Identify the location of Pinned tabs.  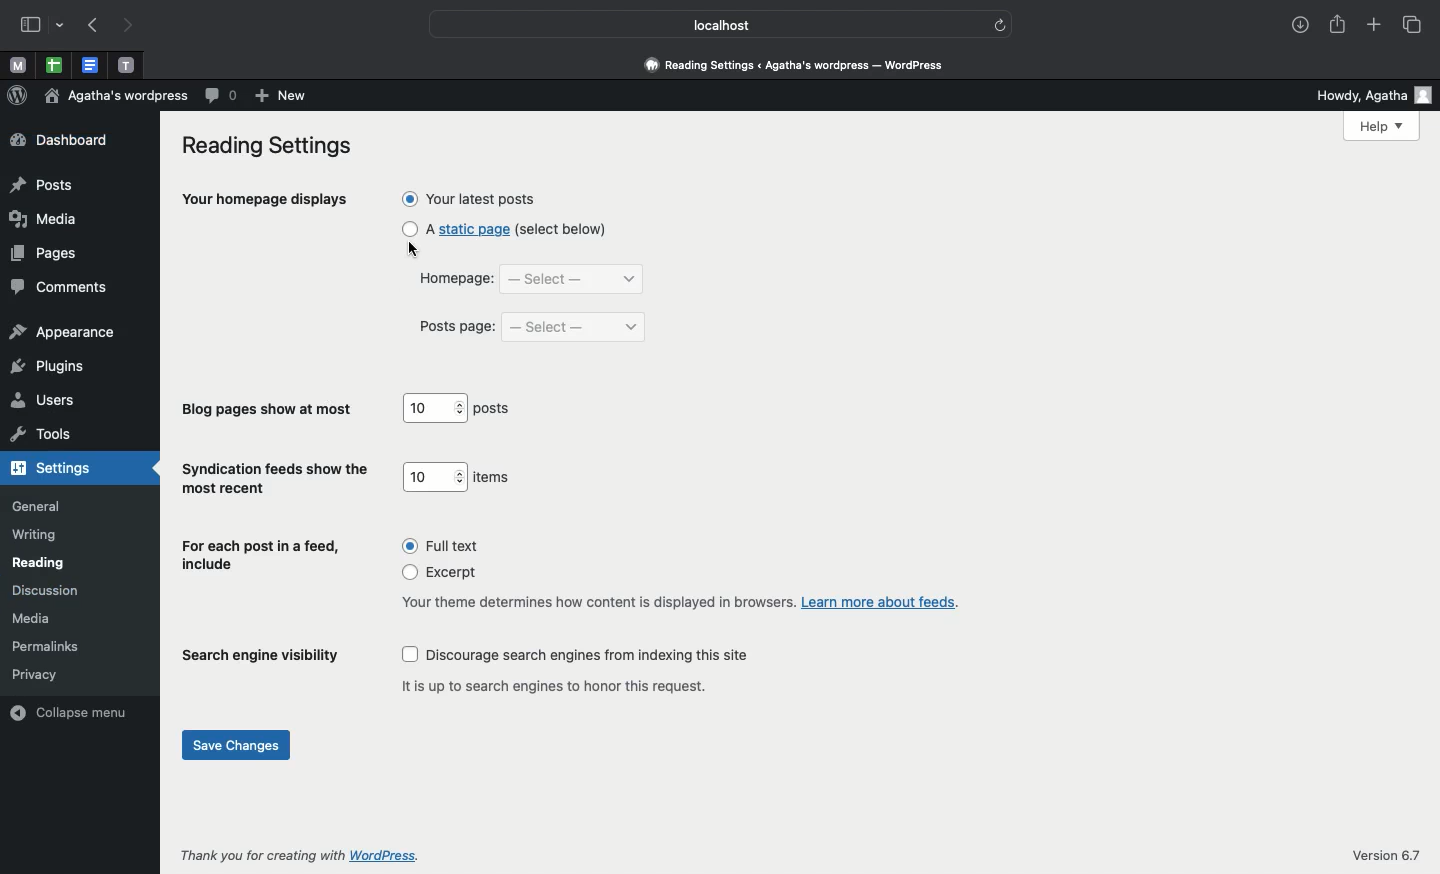
(53, 65).